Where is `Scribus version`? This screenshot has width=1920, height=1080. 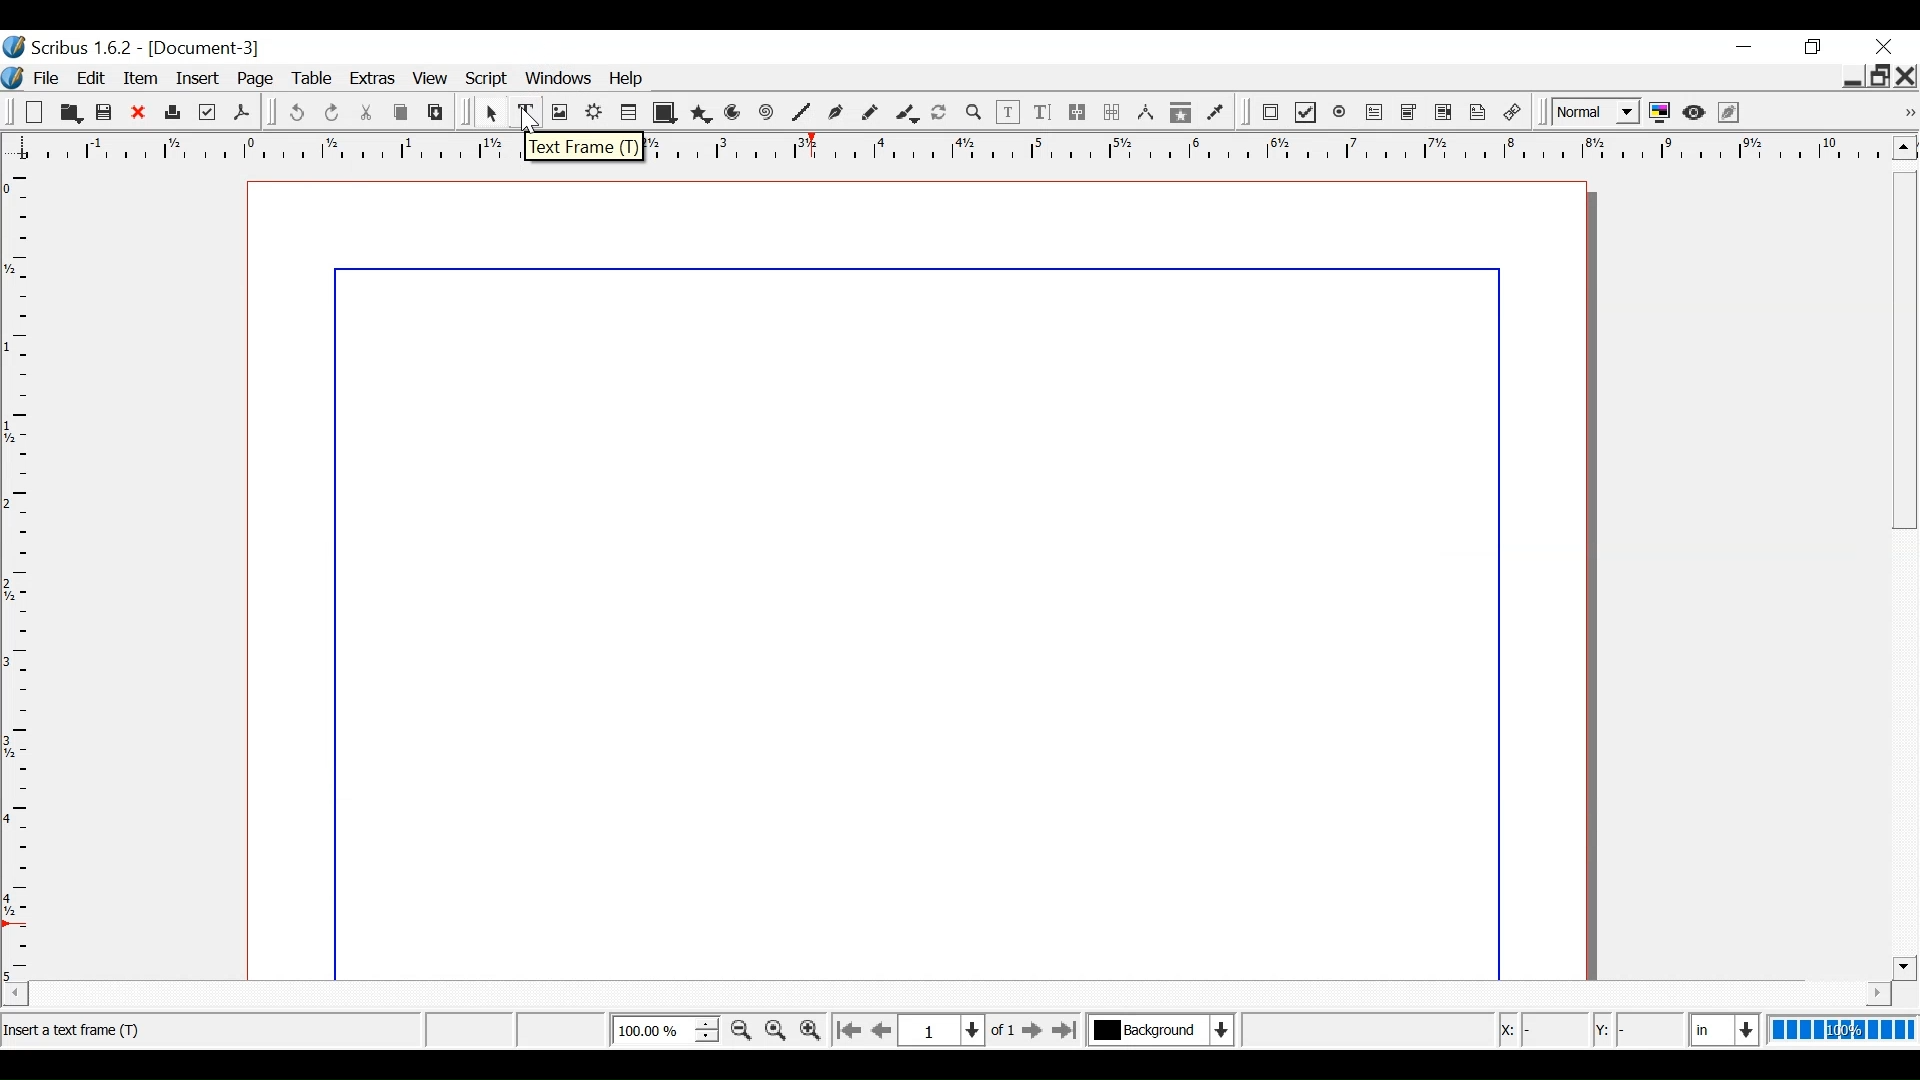 Scribus version is located at coordinates (69, 47).